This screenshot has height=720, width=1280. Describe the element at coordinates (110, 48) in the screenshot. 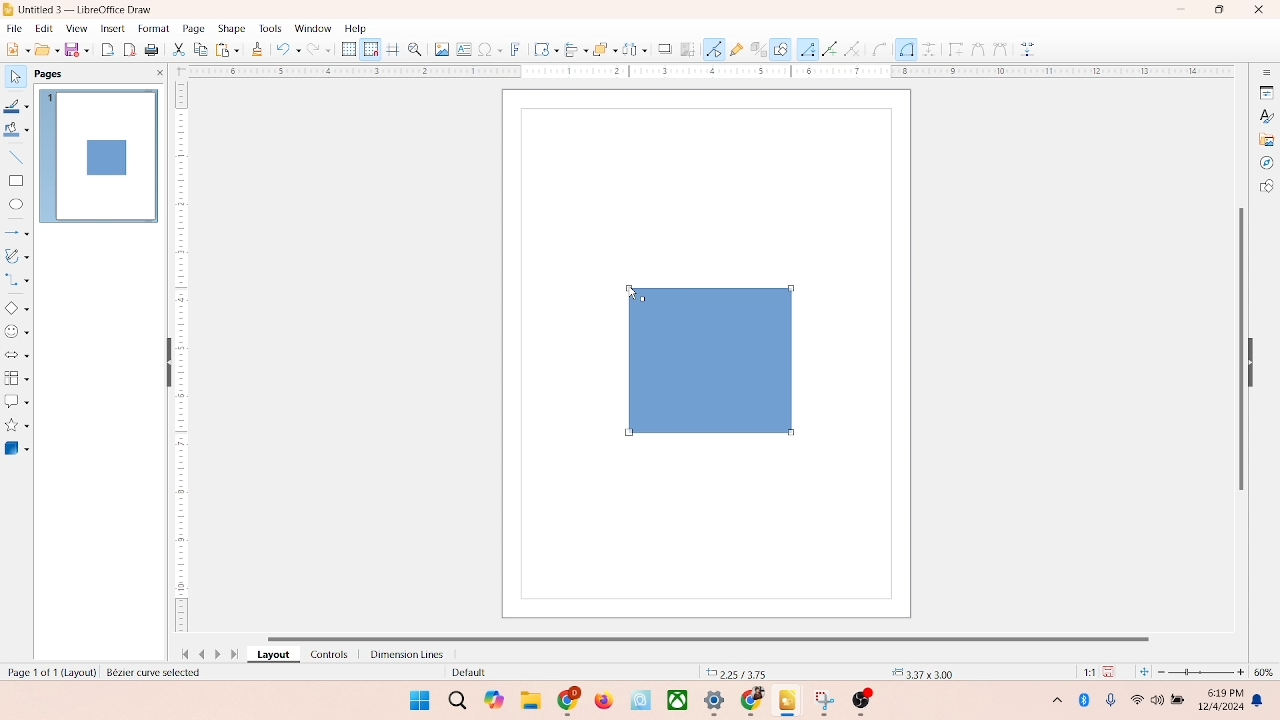

I see `export` at that location.